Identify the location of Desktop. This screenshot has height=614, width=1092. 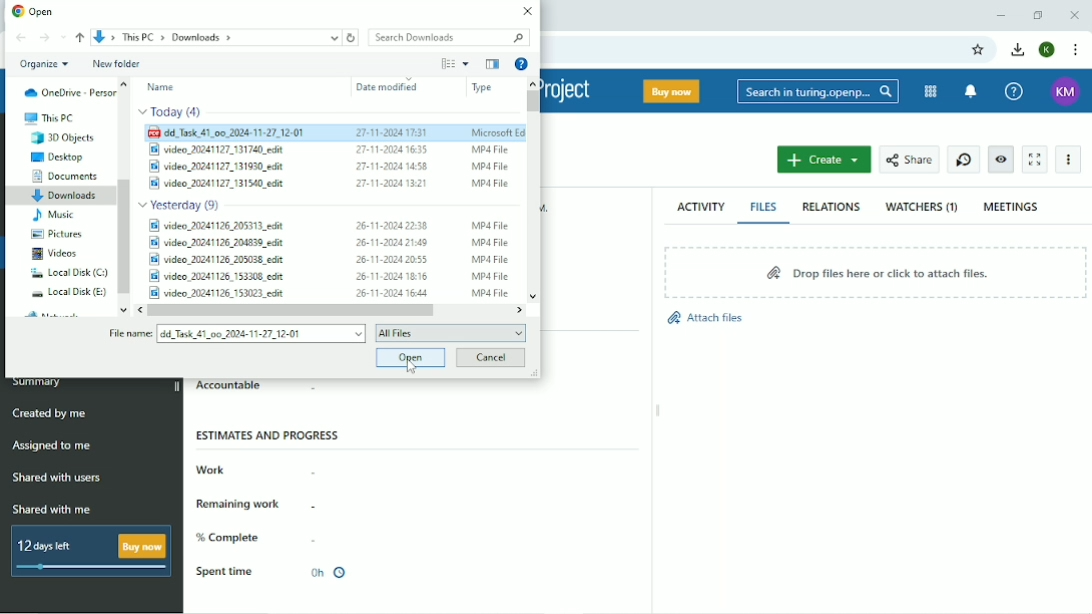
(60, 157).